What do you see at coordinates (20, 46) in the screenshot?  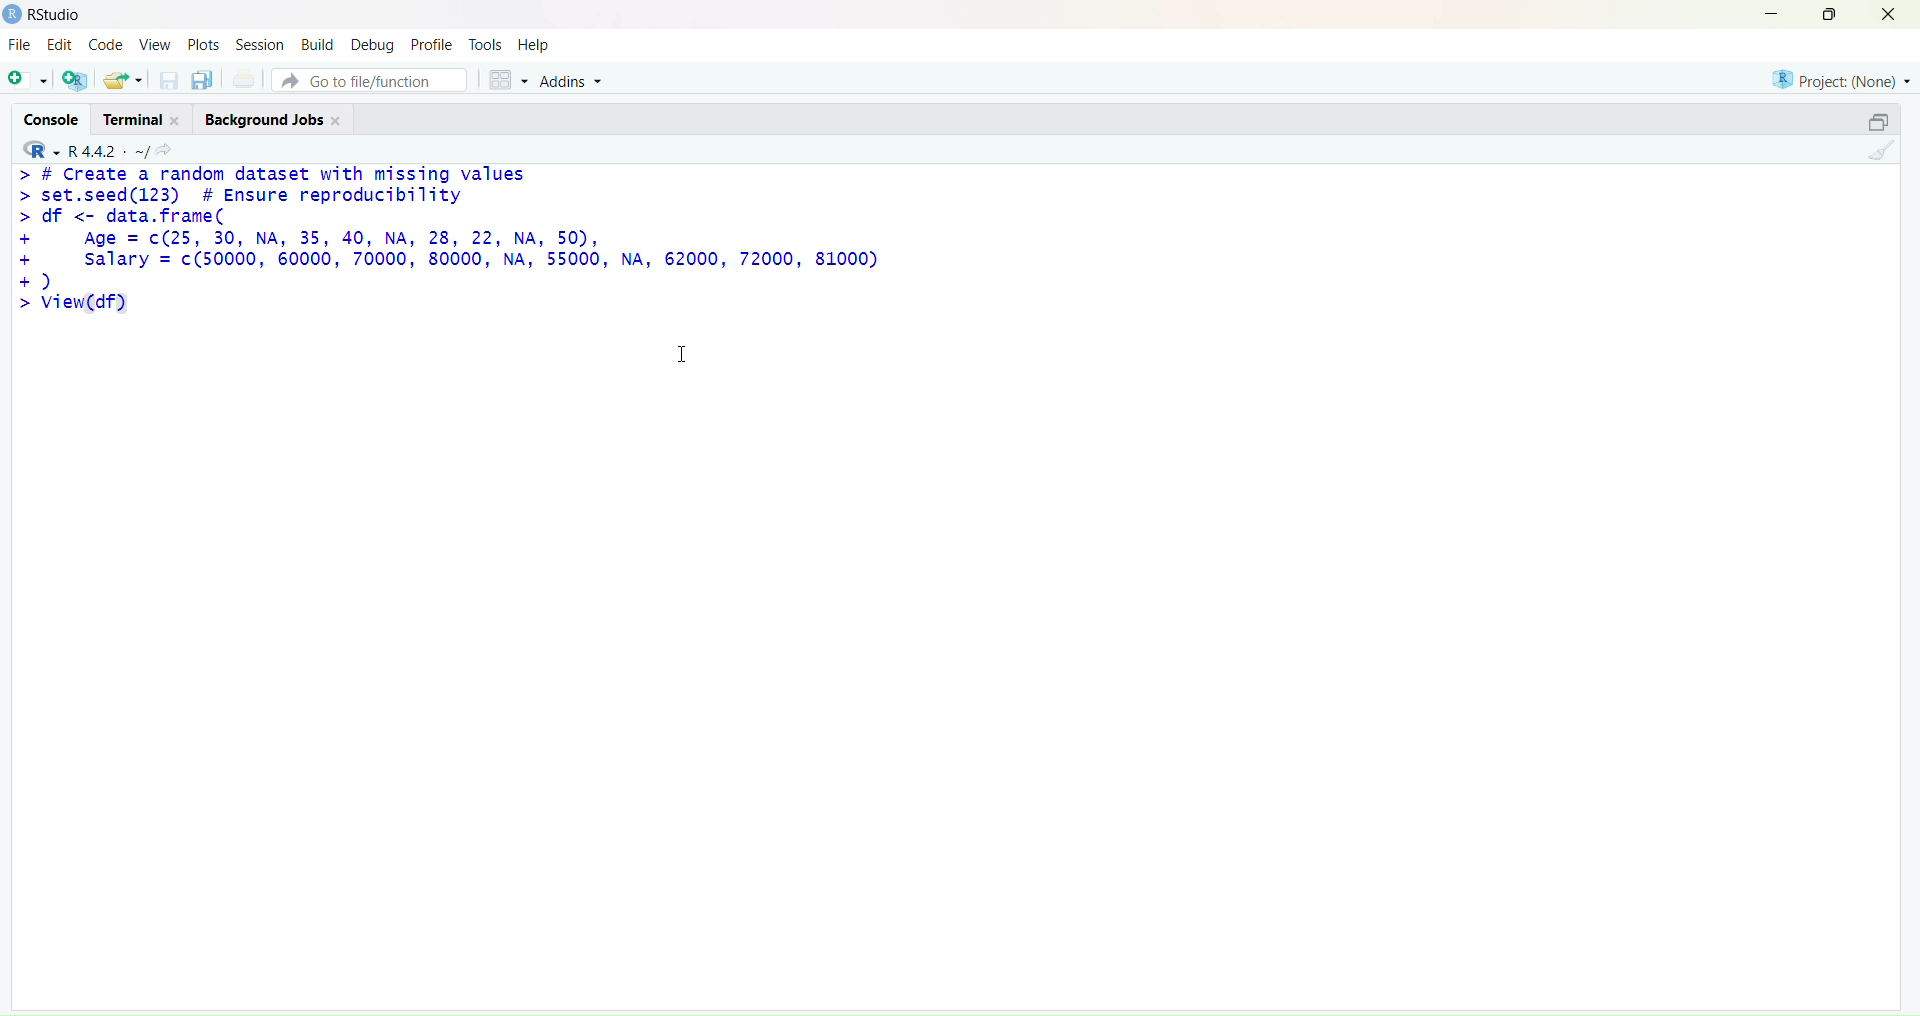 I see `file` at bounding box center [20, 46].